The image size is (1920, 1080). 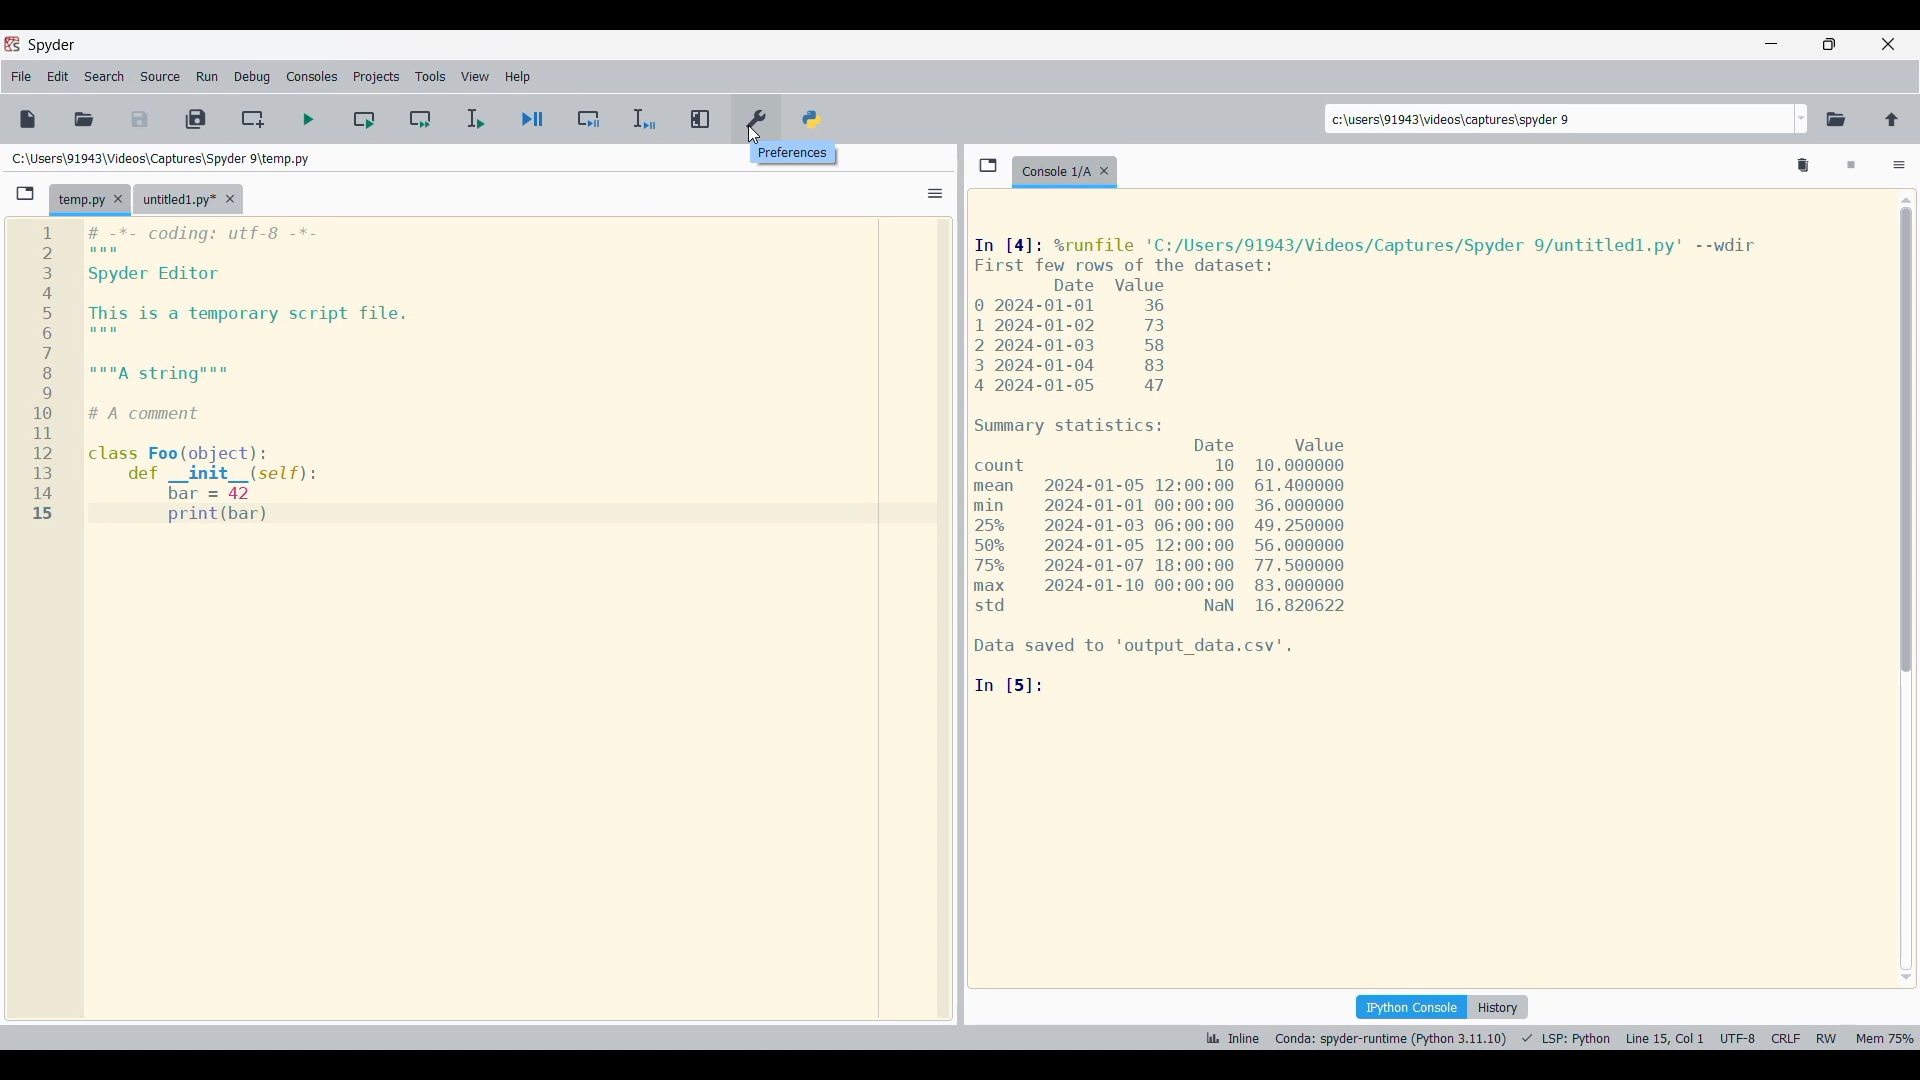 What do you see at coordinates (448, 375) in the screenshot?
I see `Current code` at bounding box center [448, 375].